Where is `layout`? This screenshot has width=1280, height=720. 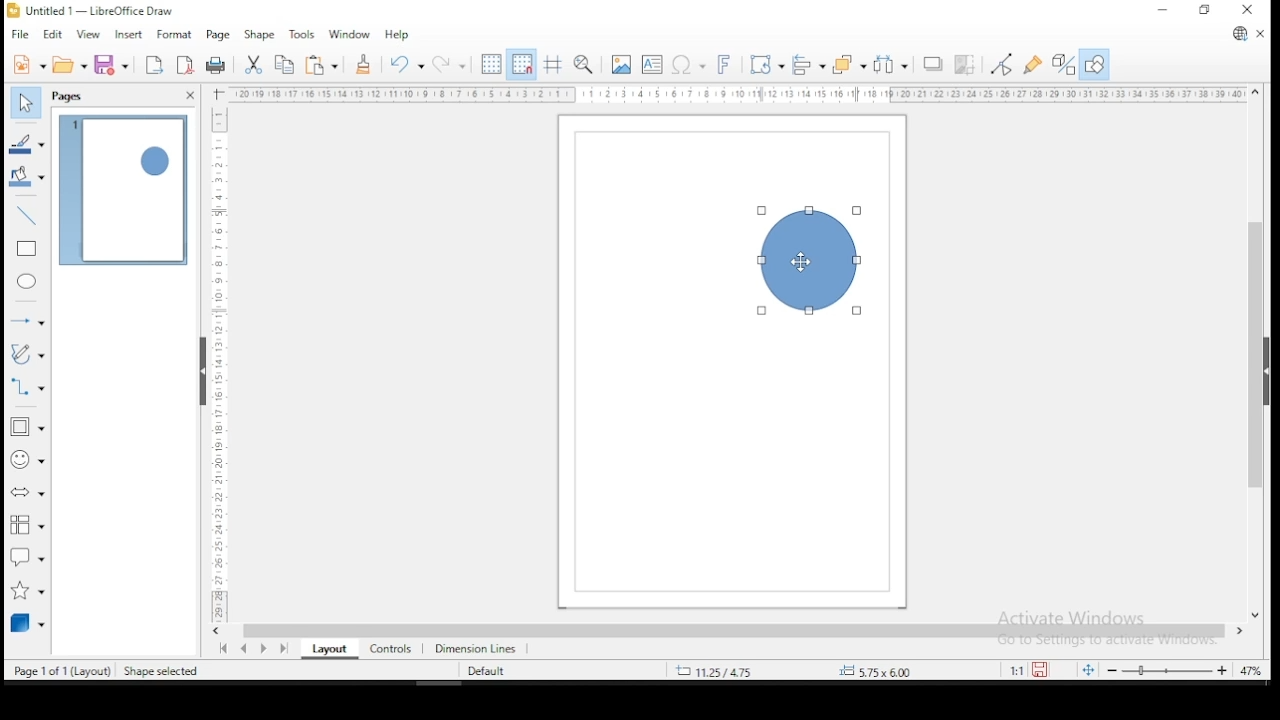
layout is located at coordinates (326, 649).